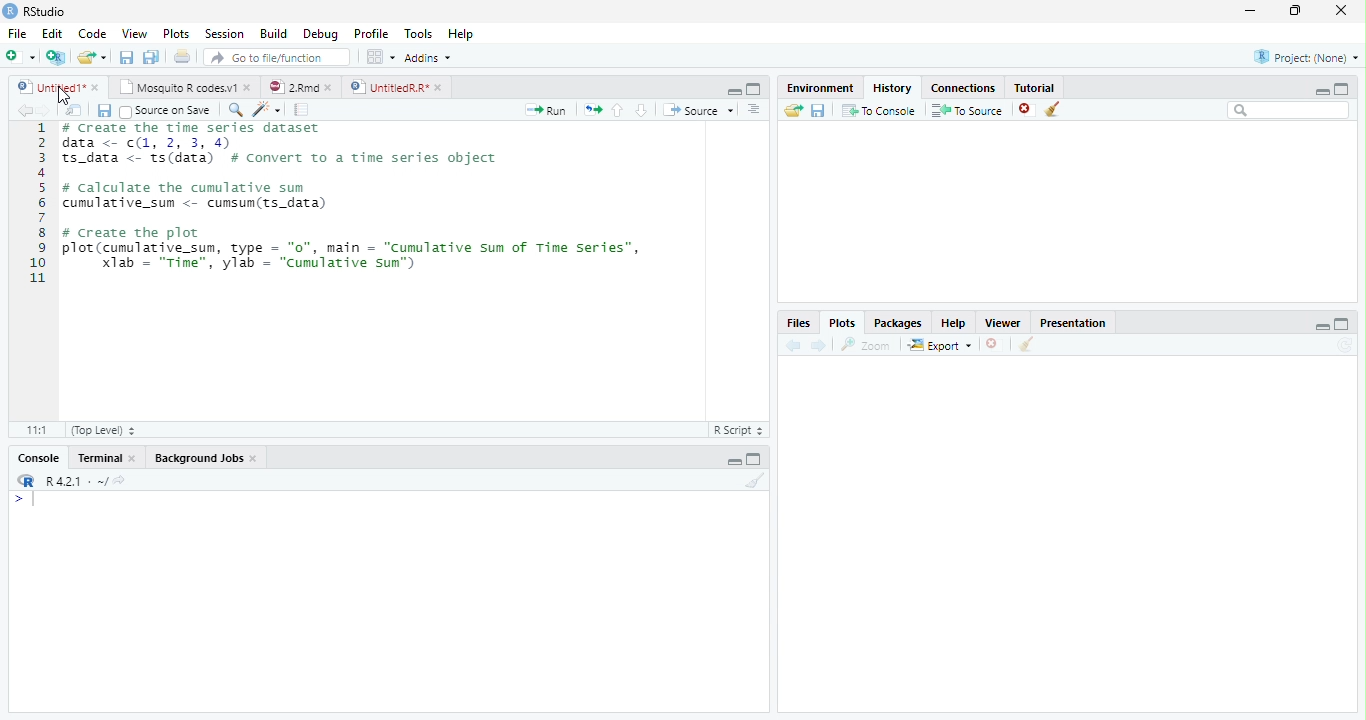 Image resolution: width=1366 pixels, height=720 pixels. Describe the element at coordinates (104, 431) in the screenshot. I see `Top level` at that location.